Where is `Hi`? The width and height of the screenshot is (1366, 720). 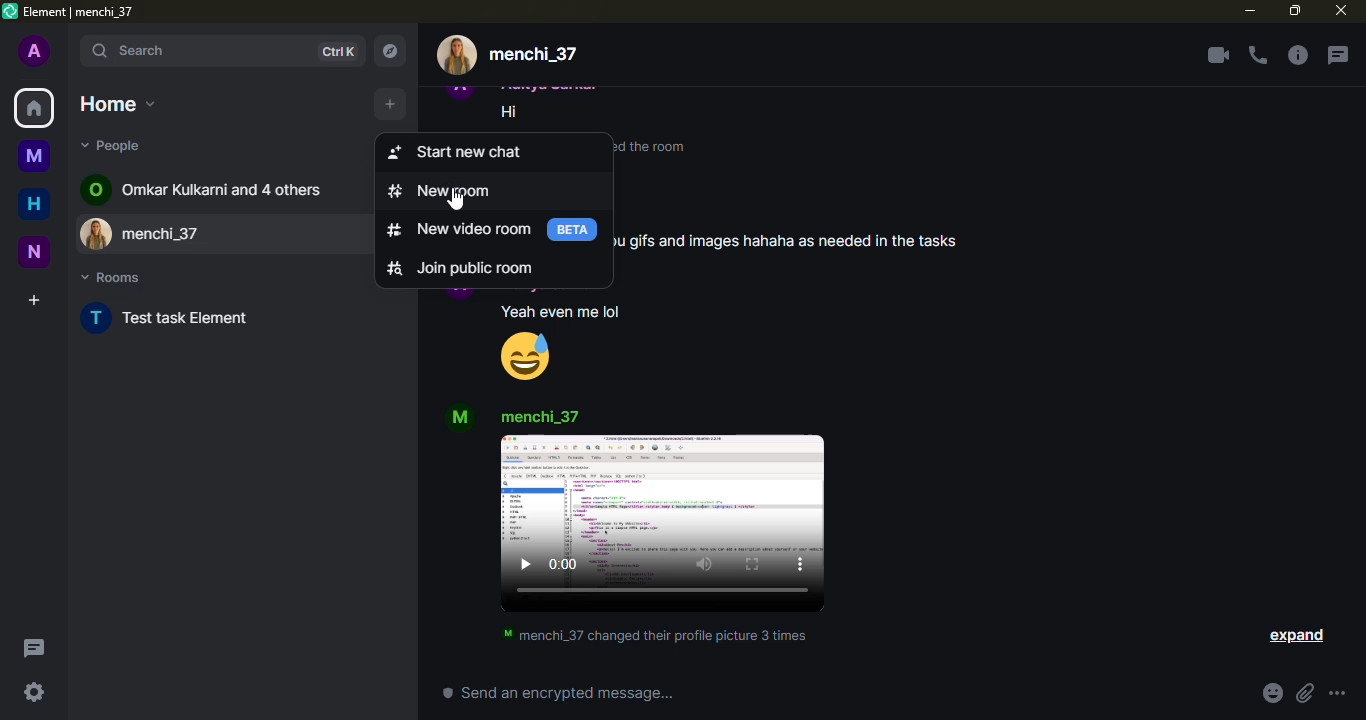 Hi is located at coordinates (510, 112).